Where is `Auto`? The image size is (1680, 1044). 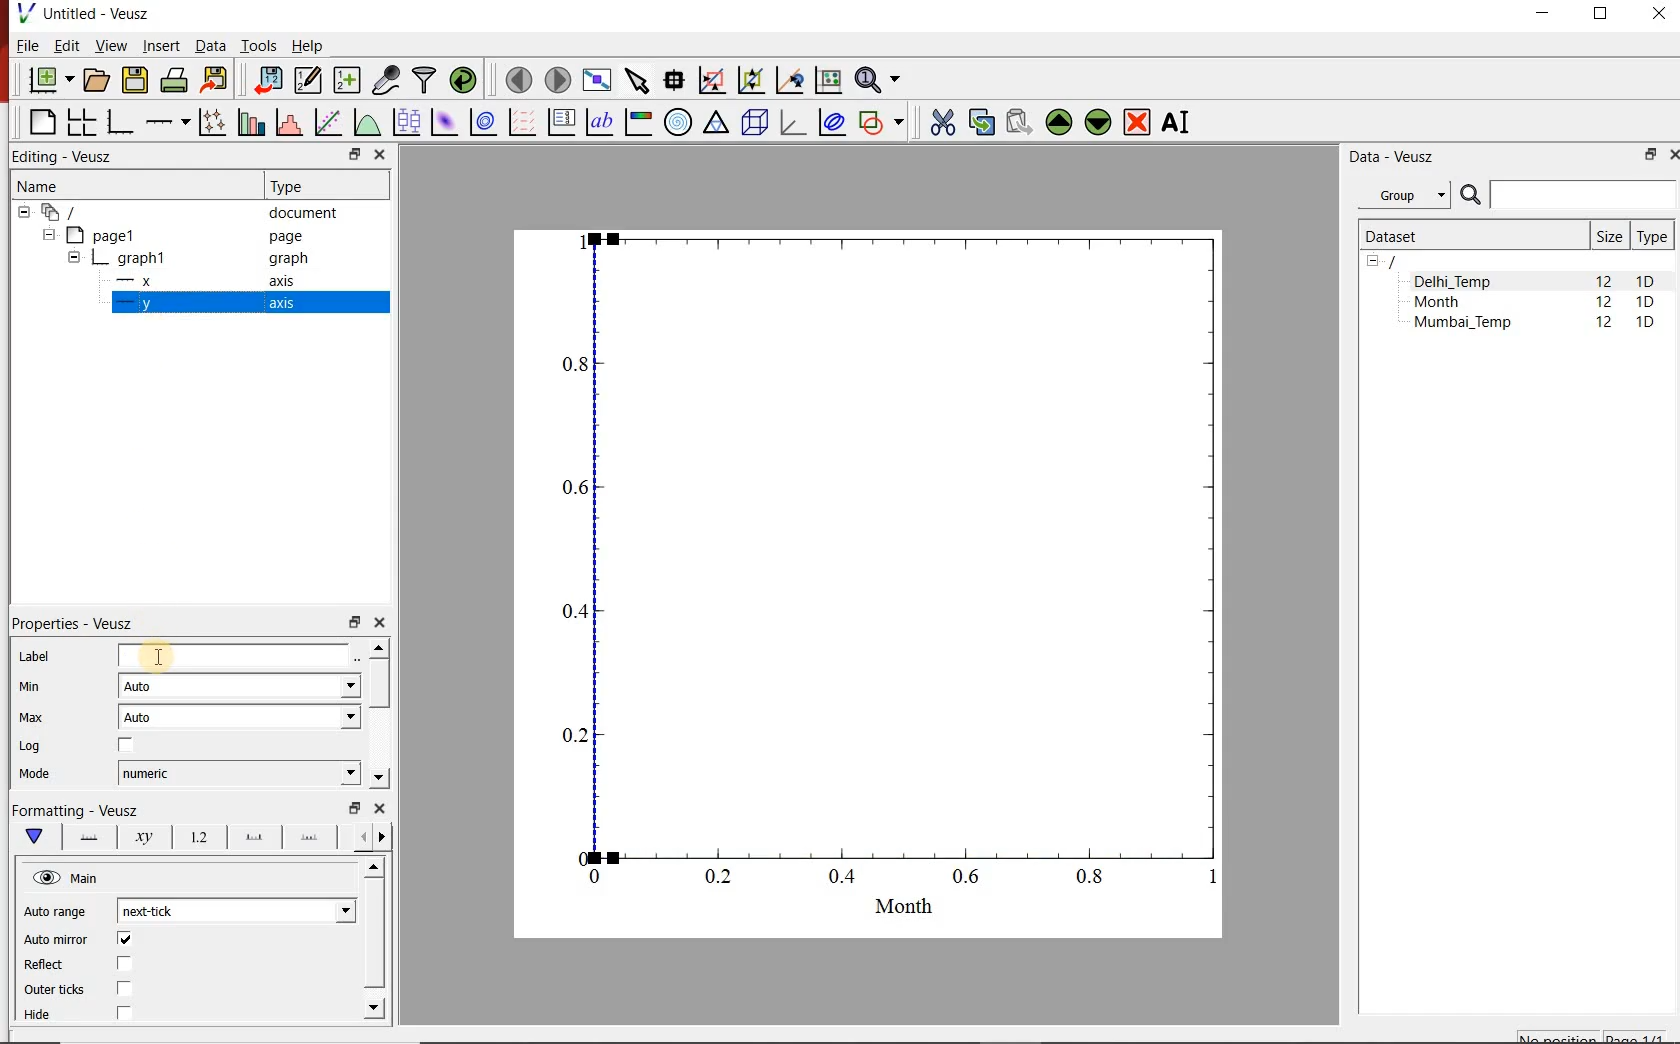
Auto is located at coordinates (239, 717).